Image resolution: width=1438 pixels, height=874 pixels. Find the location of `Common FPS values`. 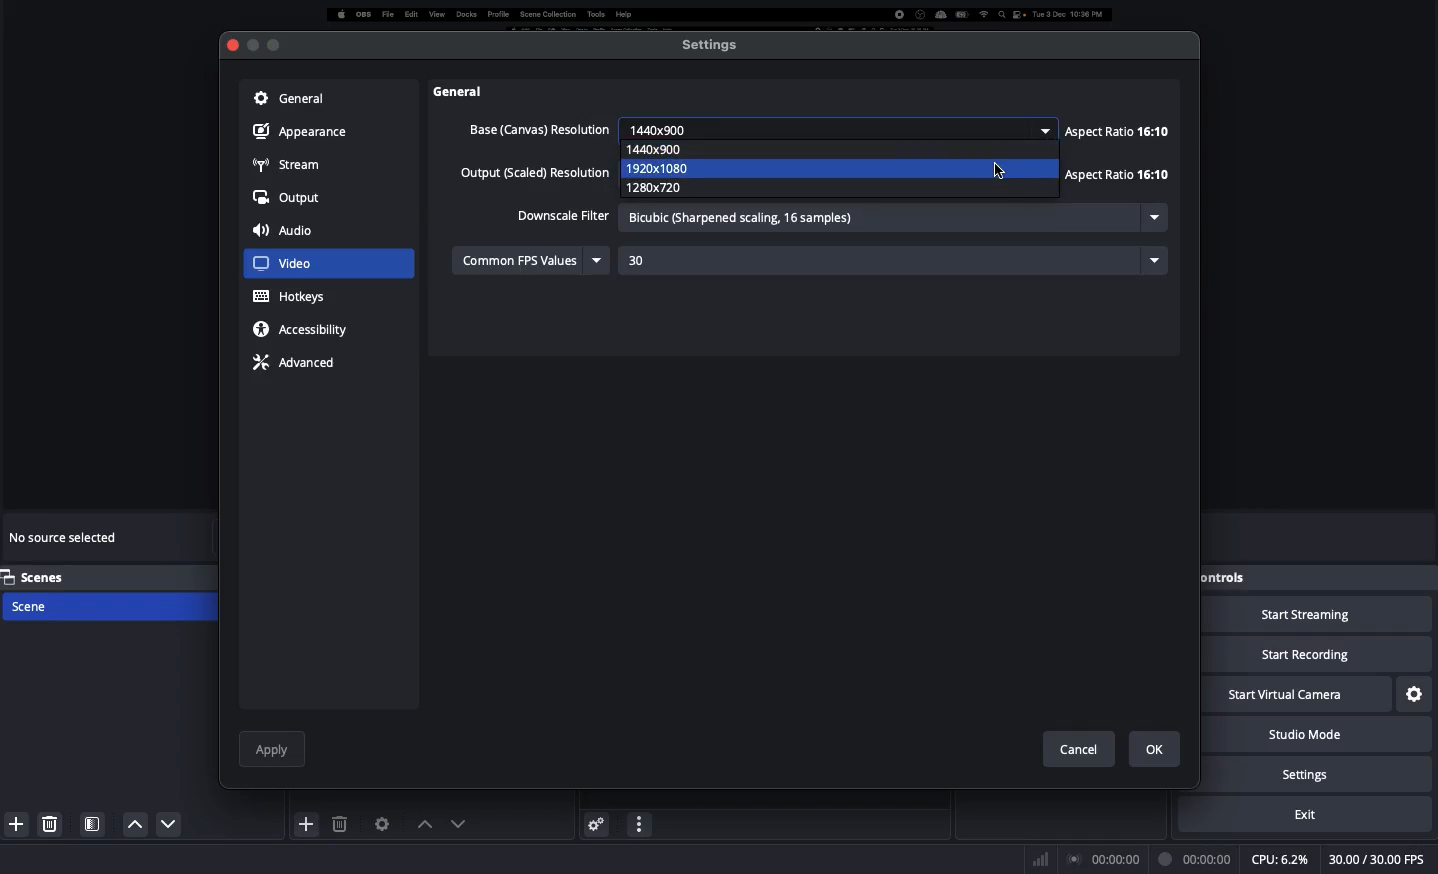

Common FPS values is located at coordinates (533, 259).